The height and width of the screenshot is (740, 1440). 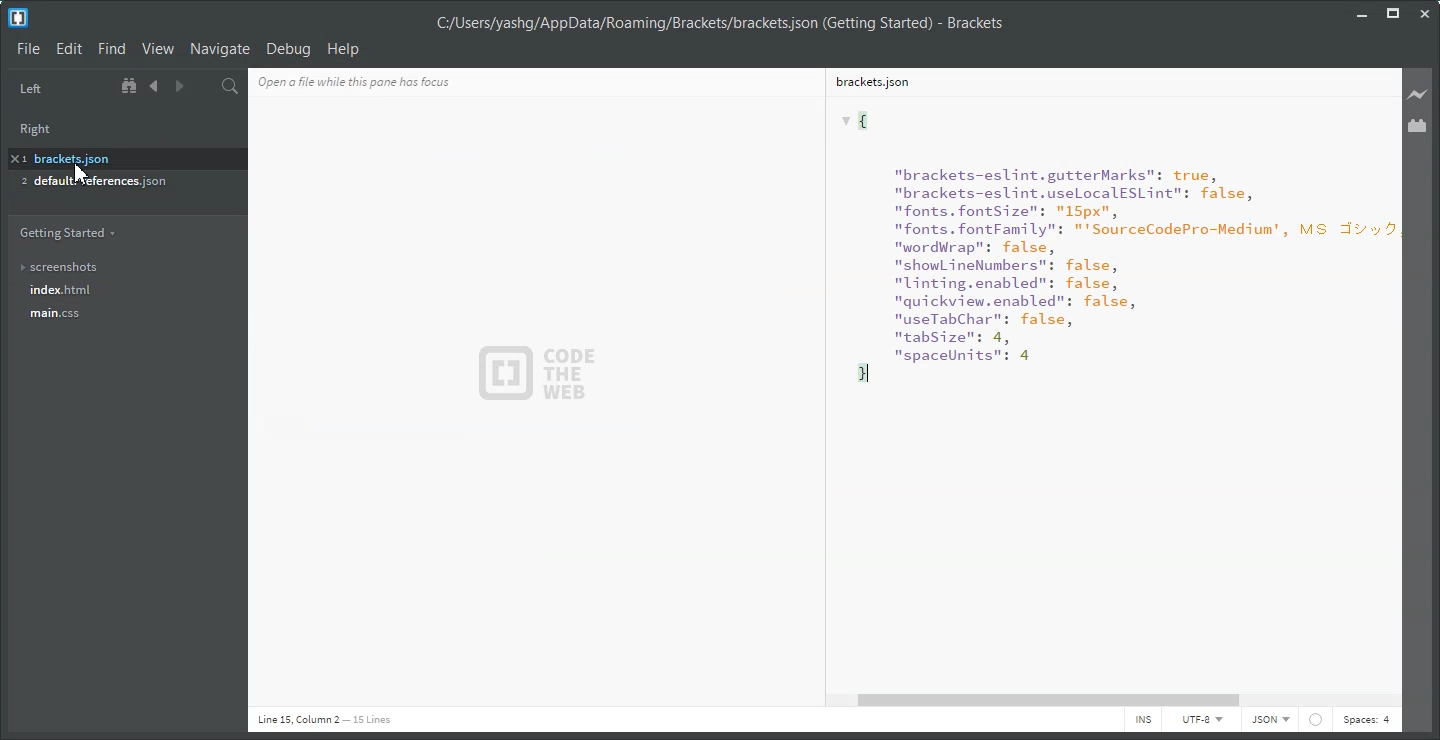 I want to click on Right Panel, so click(x=42, y=126).